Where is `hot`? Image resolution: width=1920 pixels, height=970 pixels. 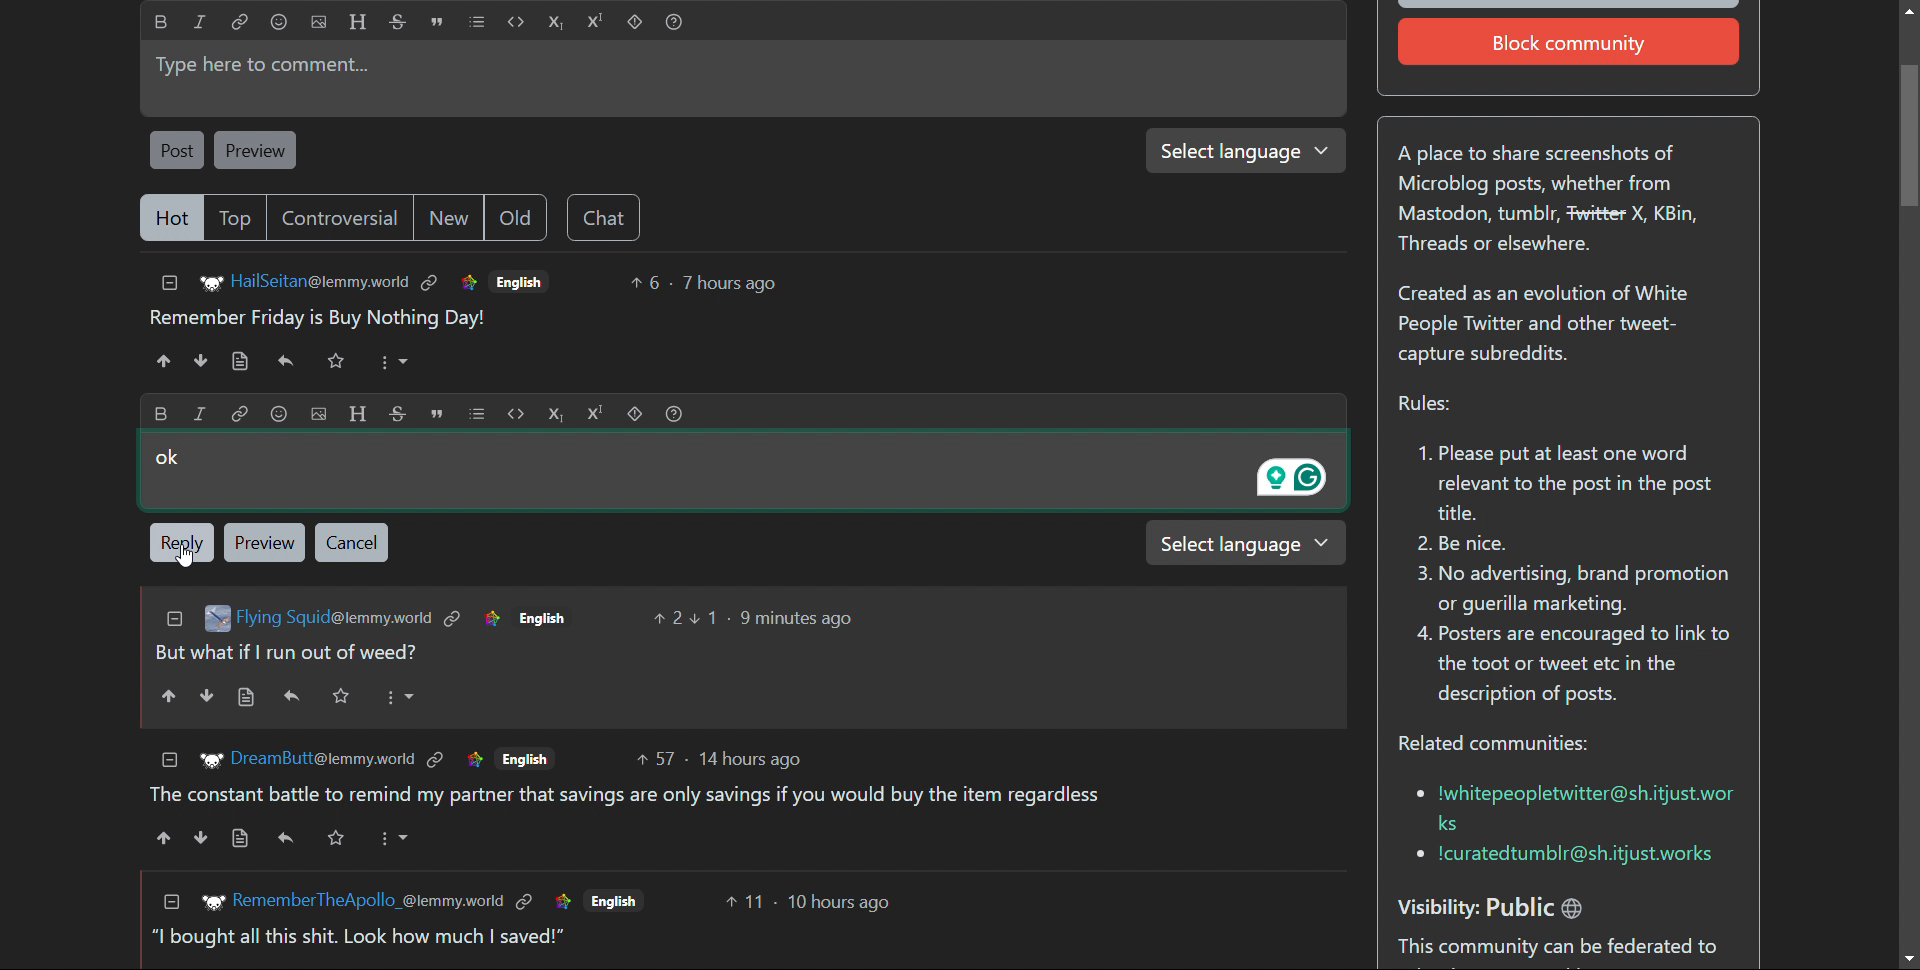 hot is located at coordinates (171, 219).